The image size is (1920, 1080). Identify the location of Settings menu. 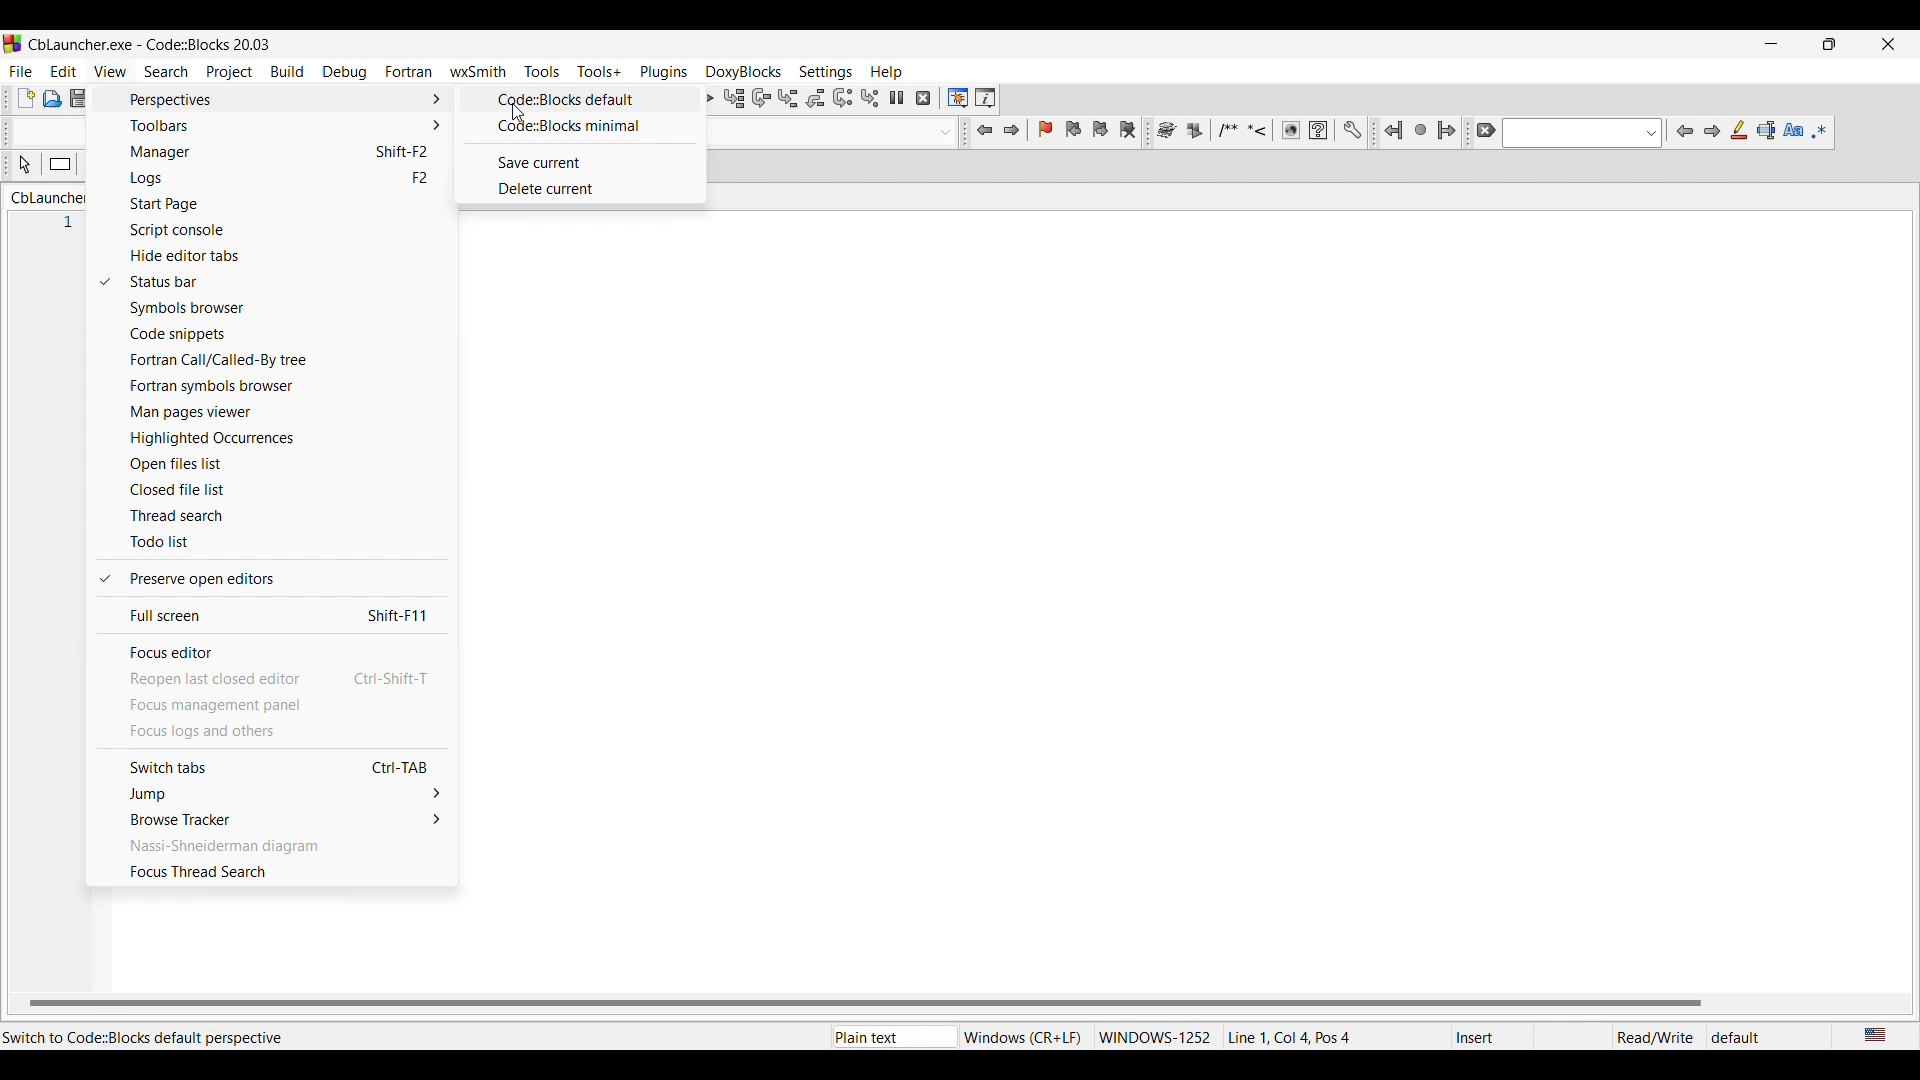
(825, 72).